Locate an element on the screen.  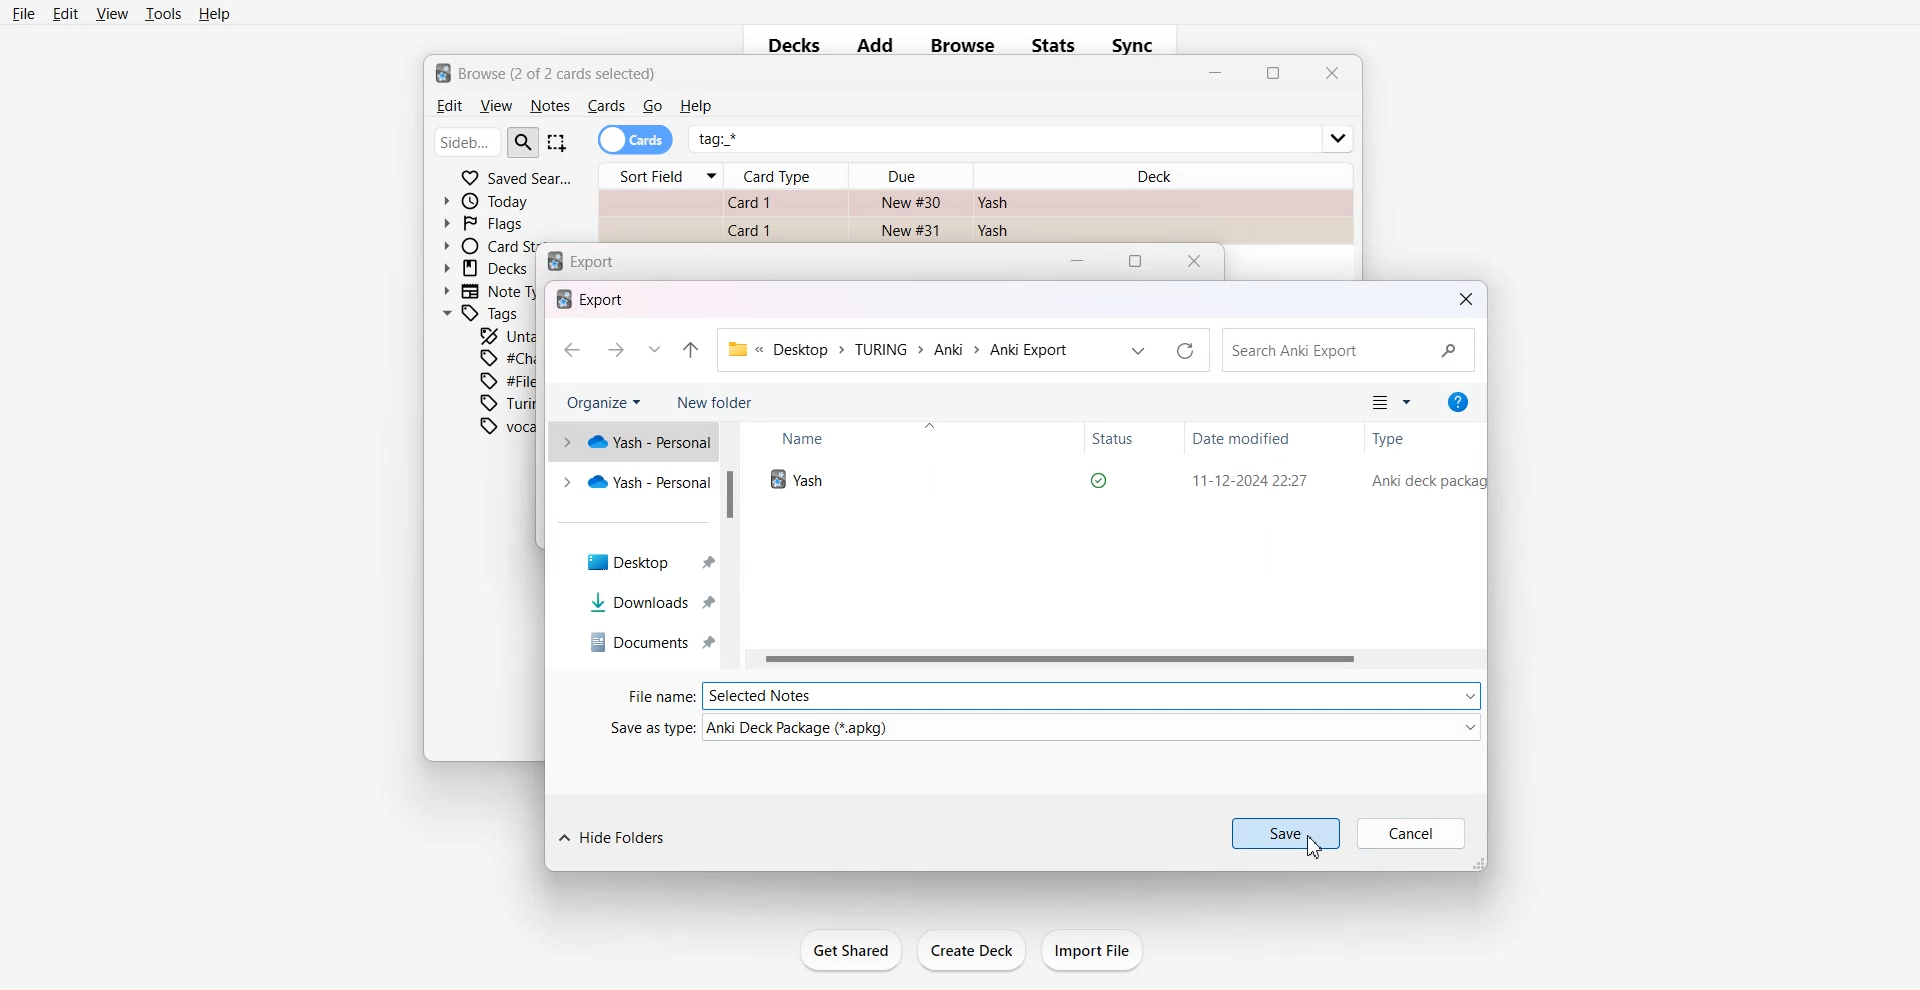
Search Bar is located at coordinates (487, 141).